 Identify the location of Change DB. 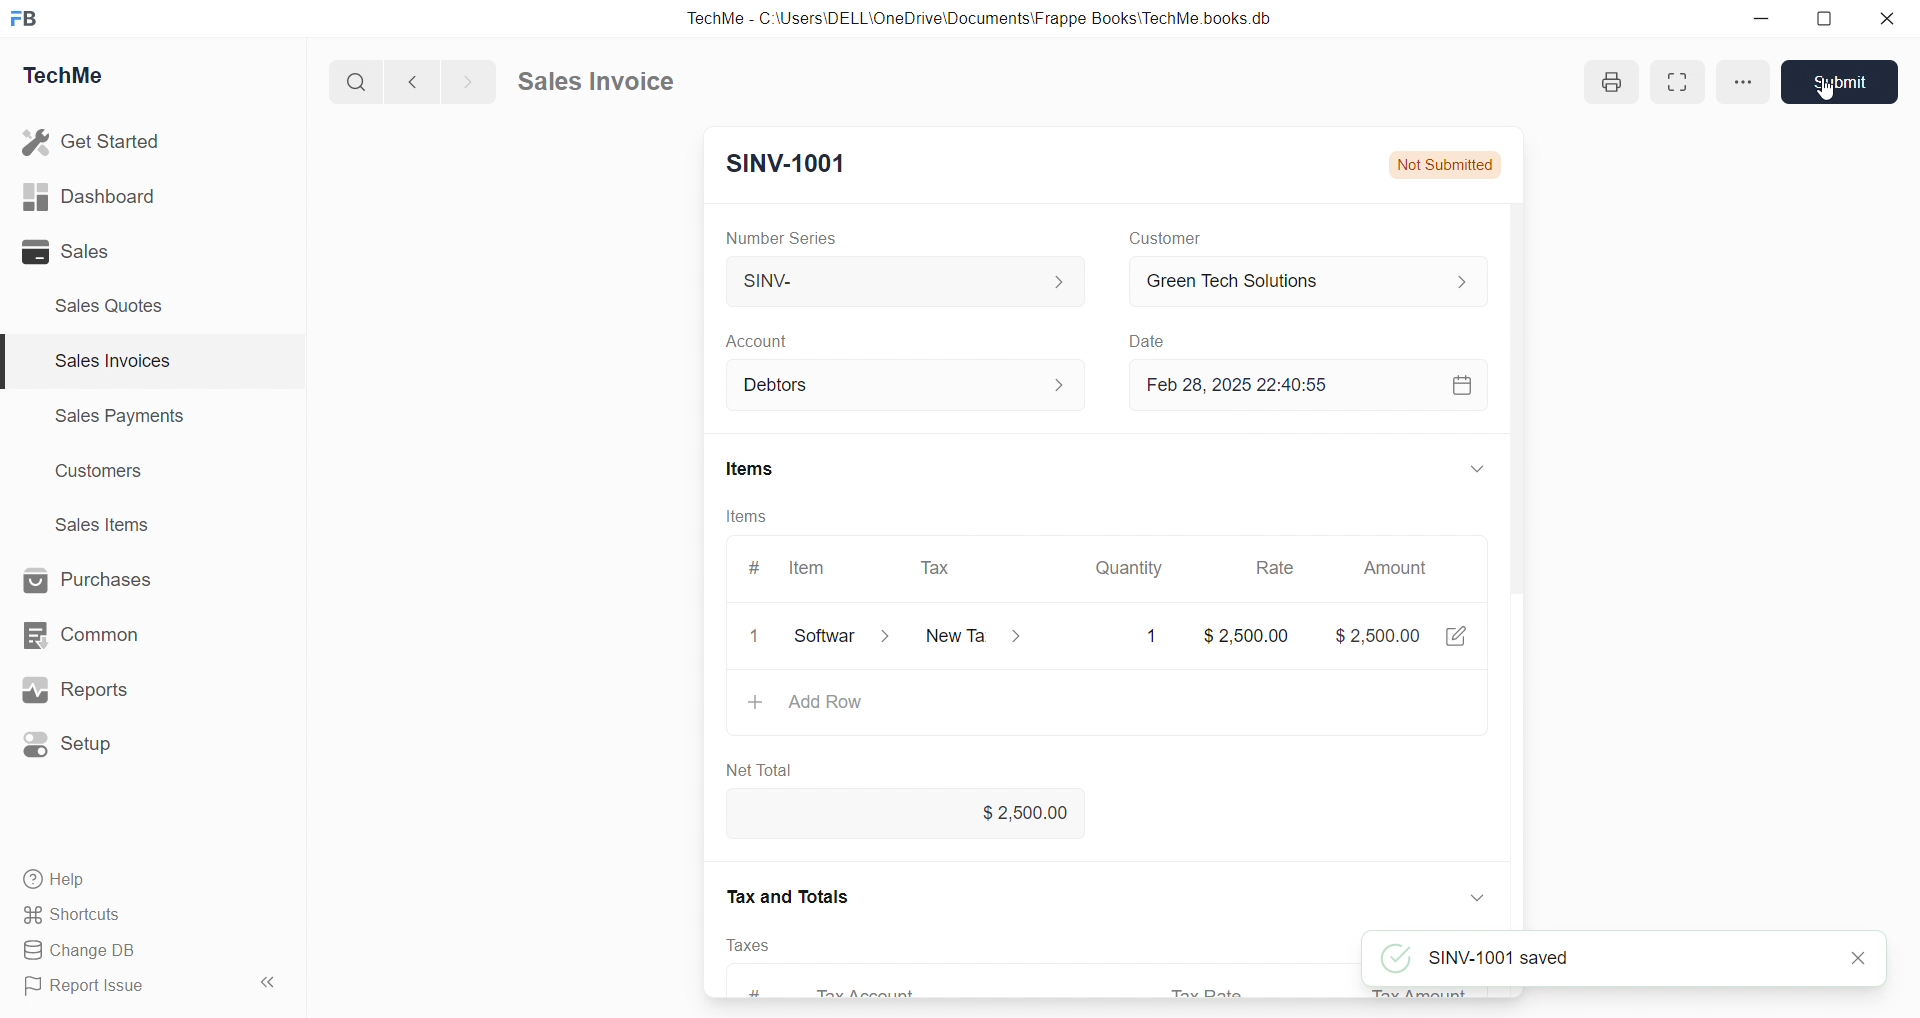
(88, 951).